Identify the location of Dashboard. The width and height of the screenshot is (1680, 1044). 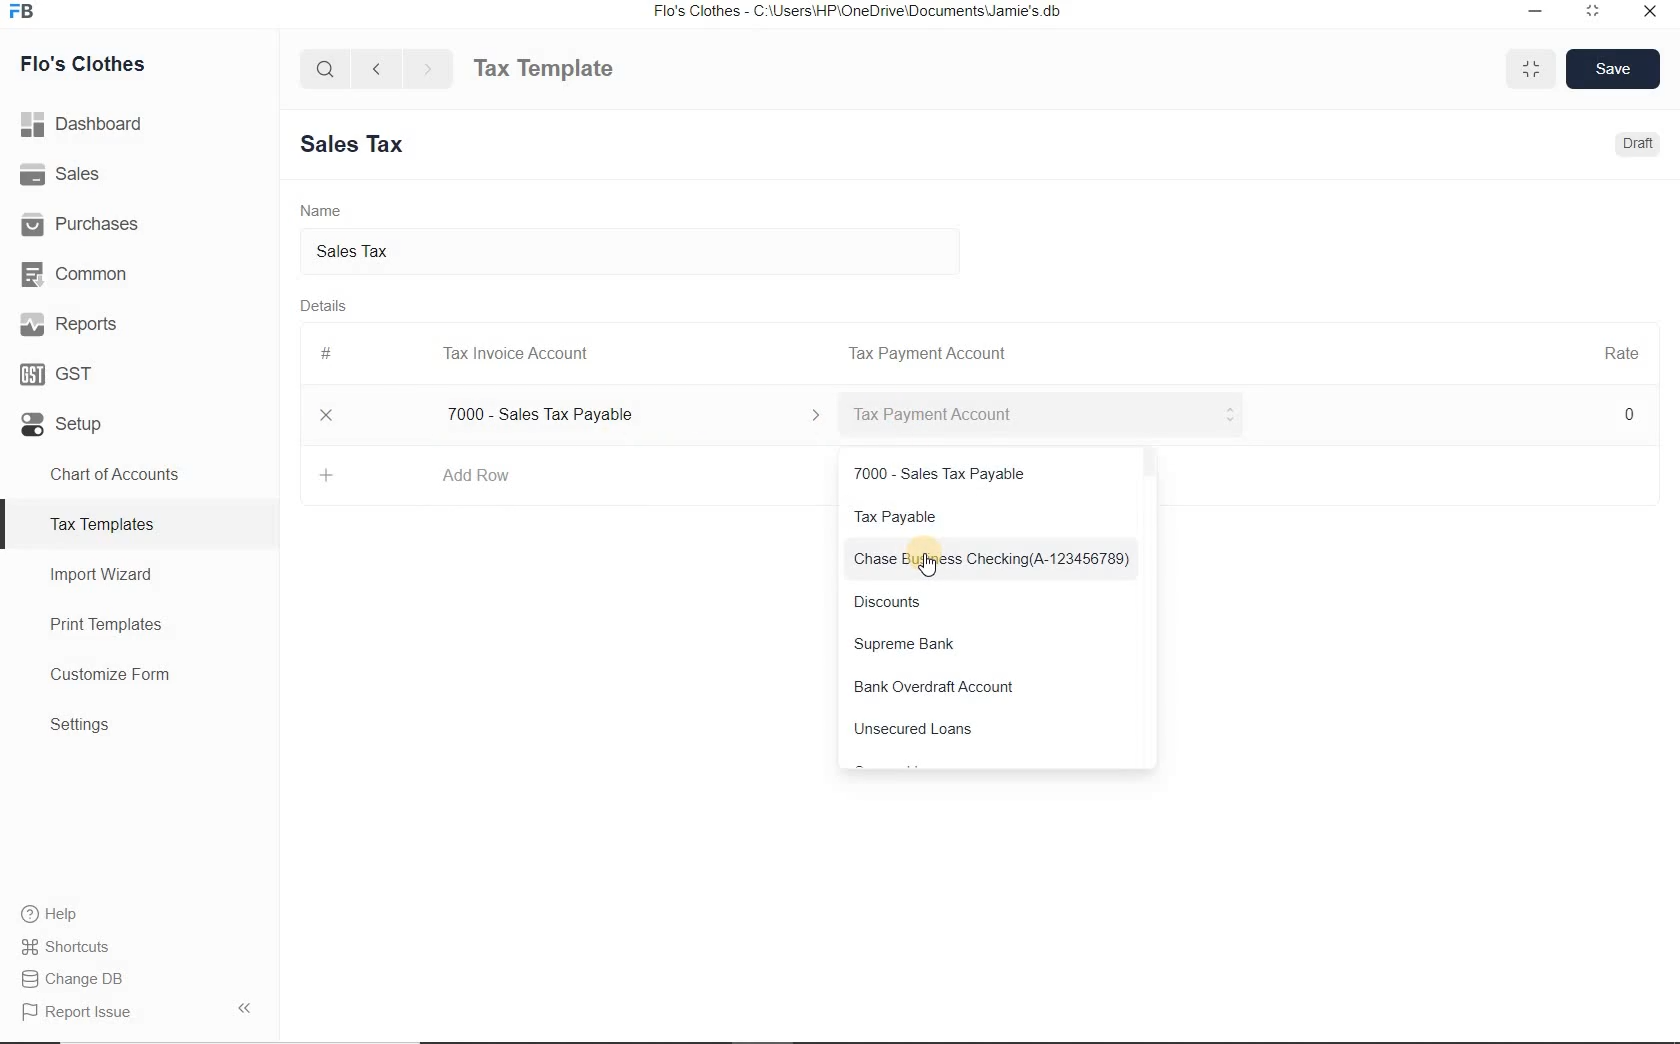
(140, 124).